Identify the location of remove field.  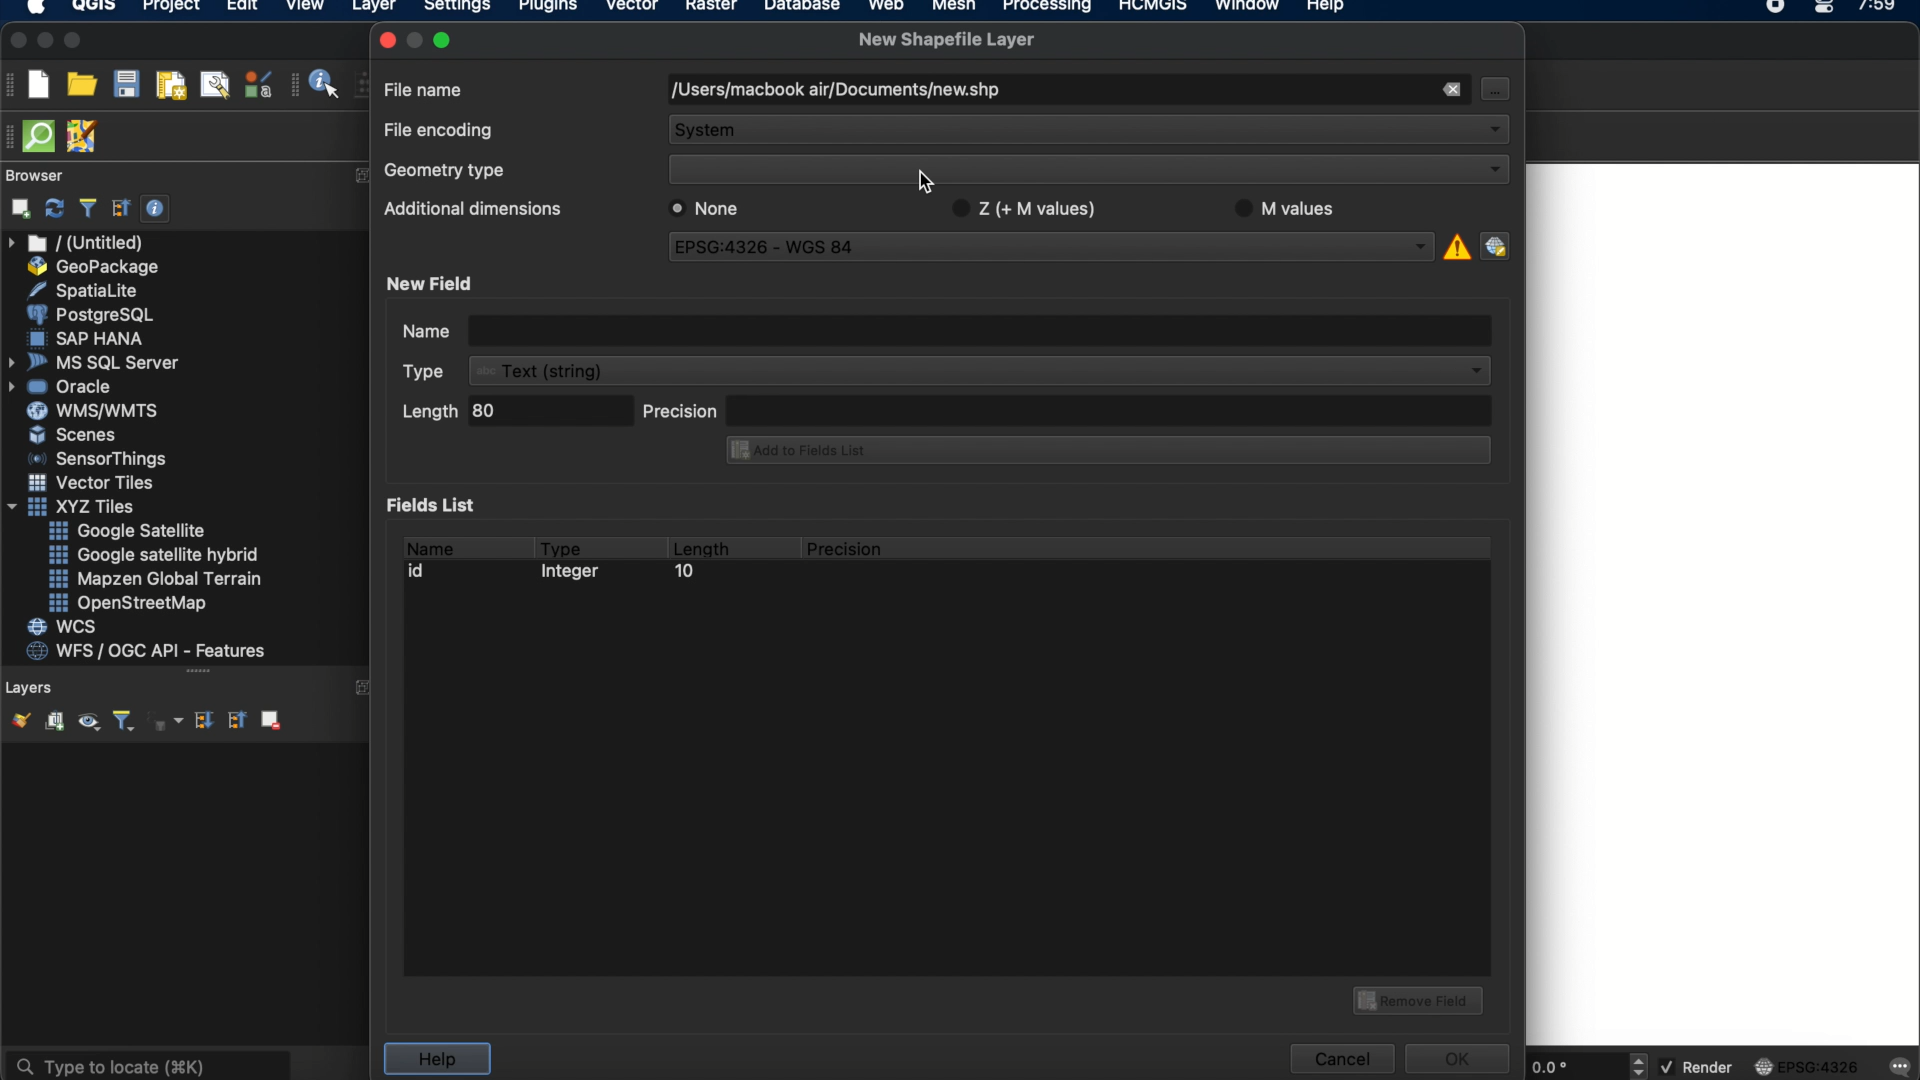
(1421, 998).